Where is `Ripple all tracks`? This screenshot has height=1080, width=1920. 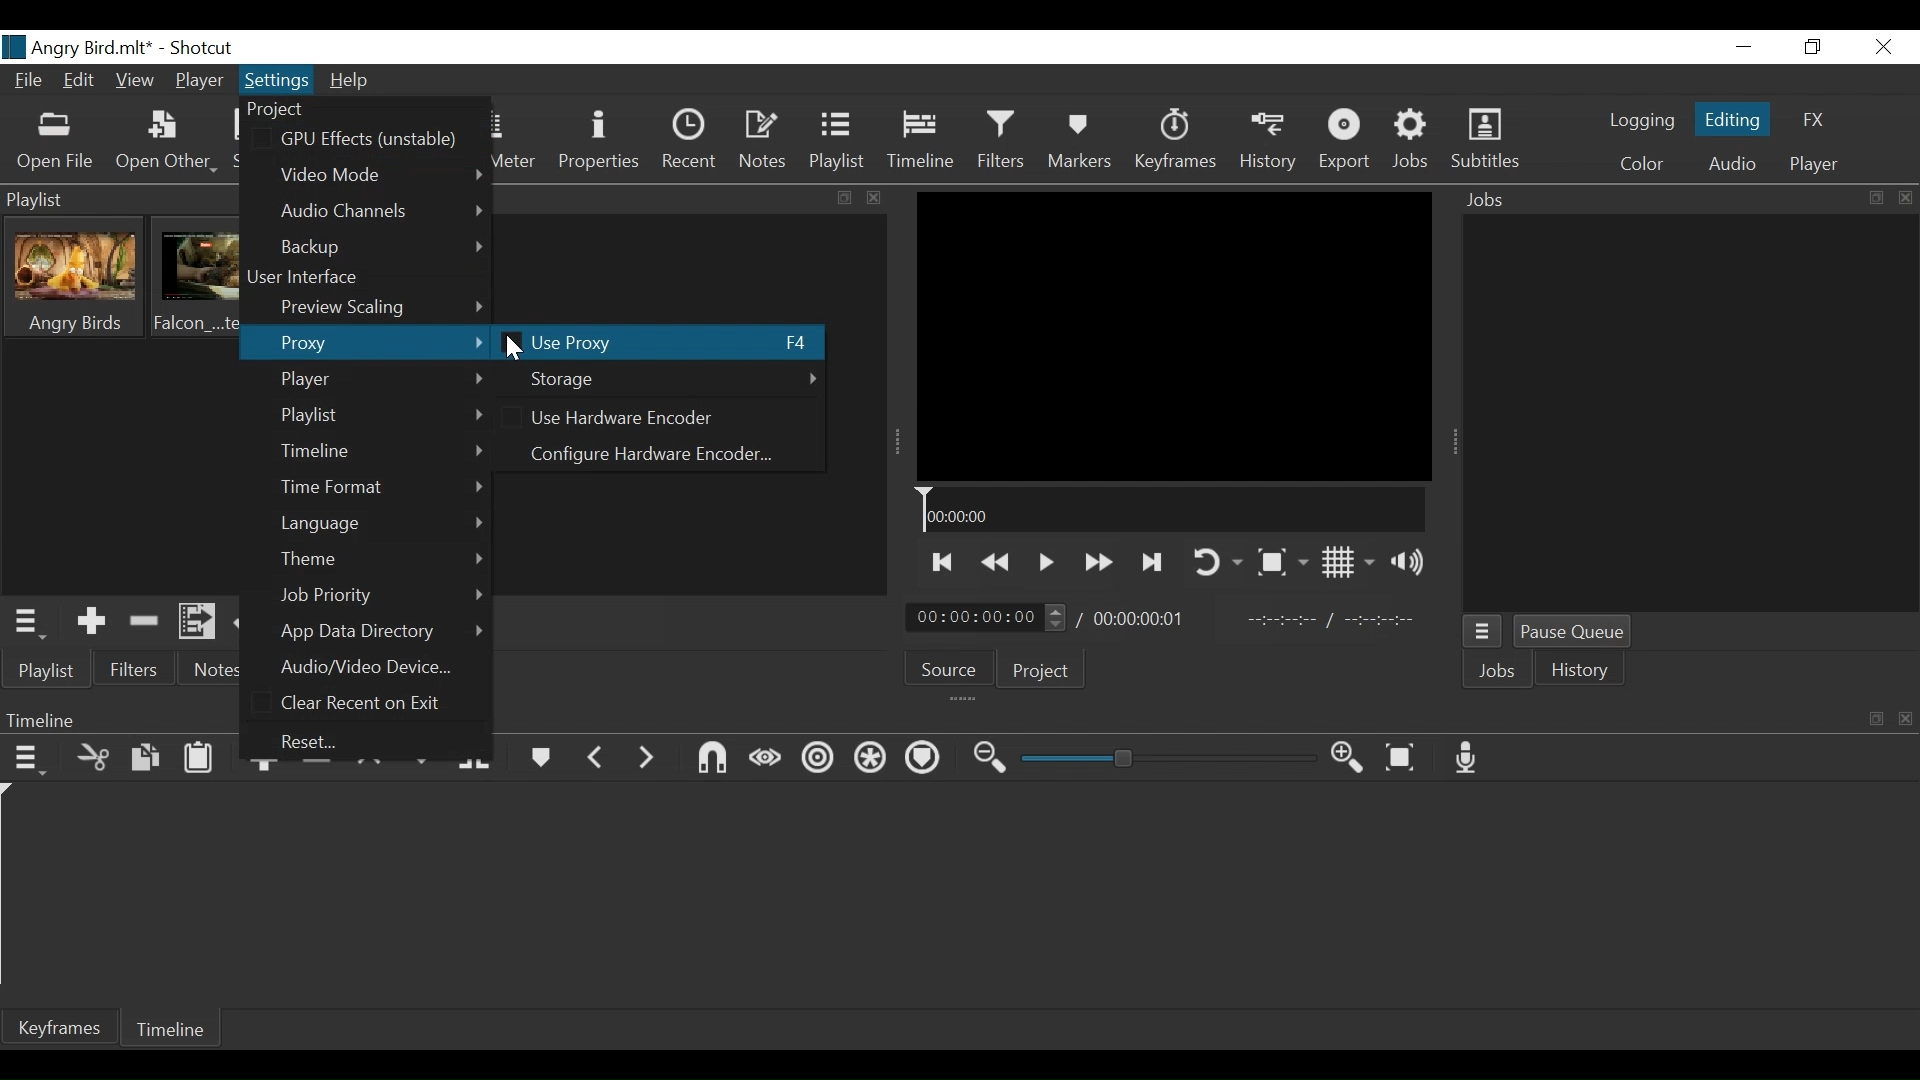
Ripple all tracks is located at coordinates (866, 758).